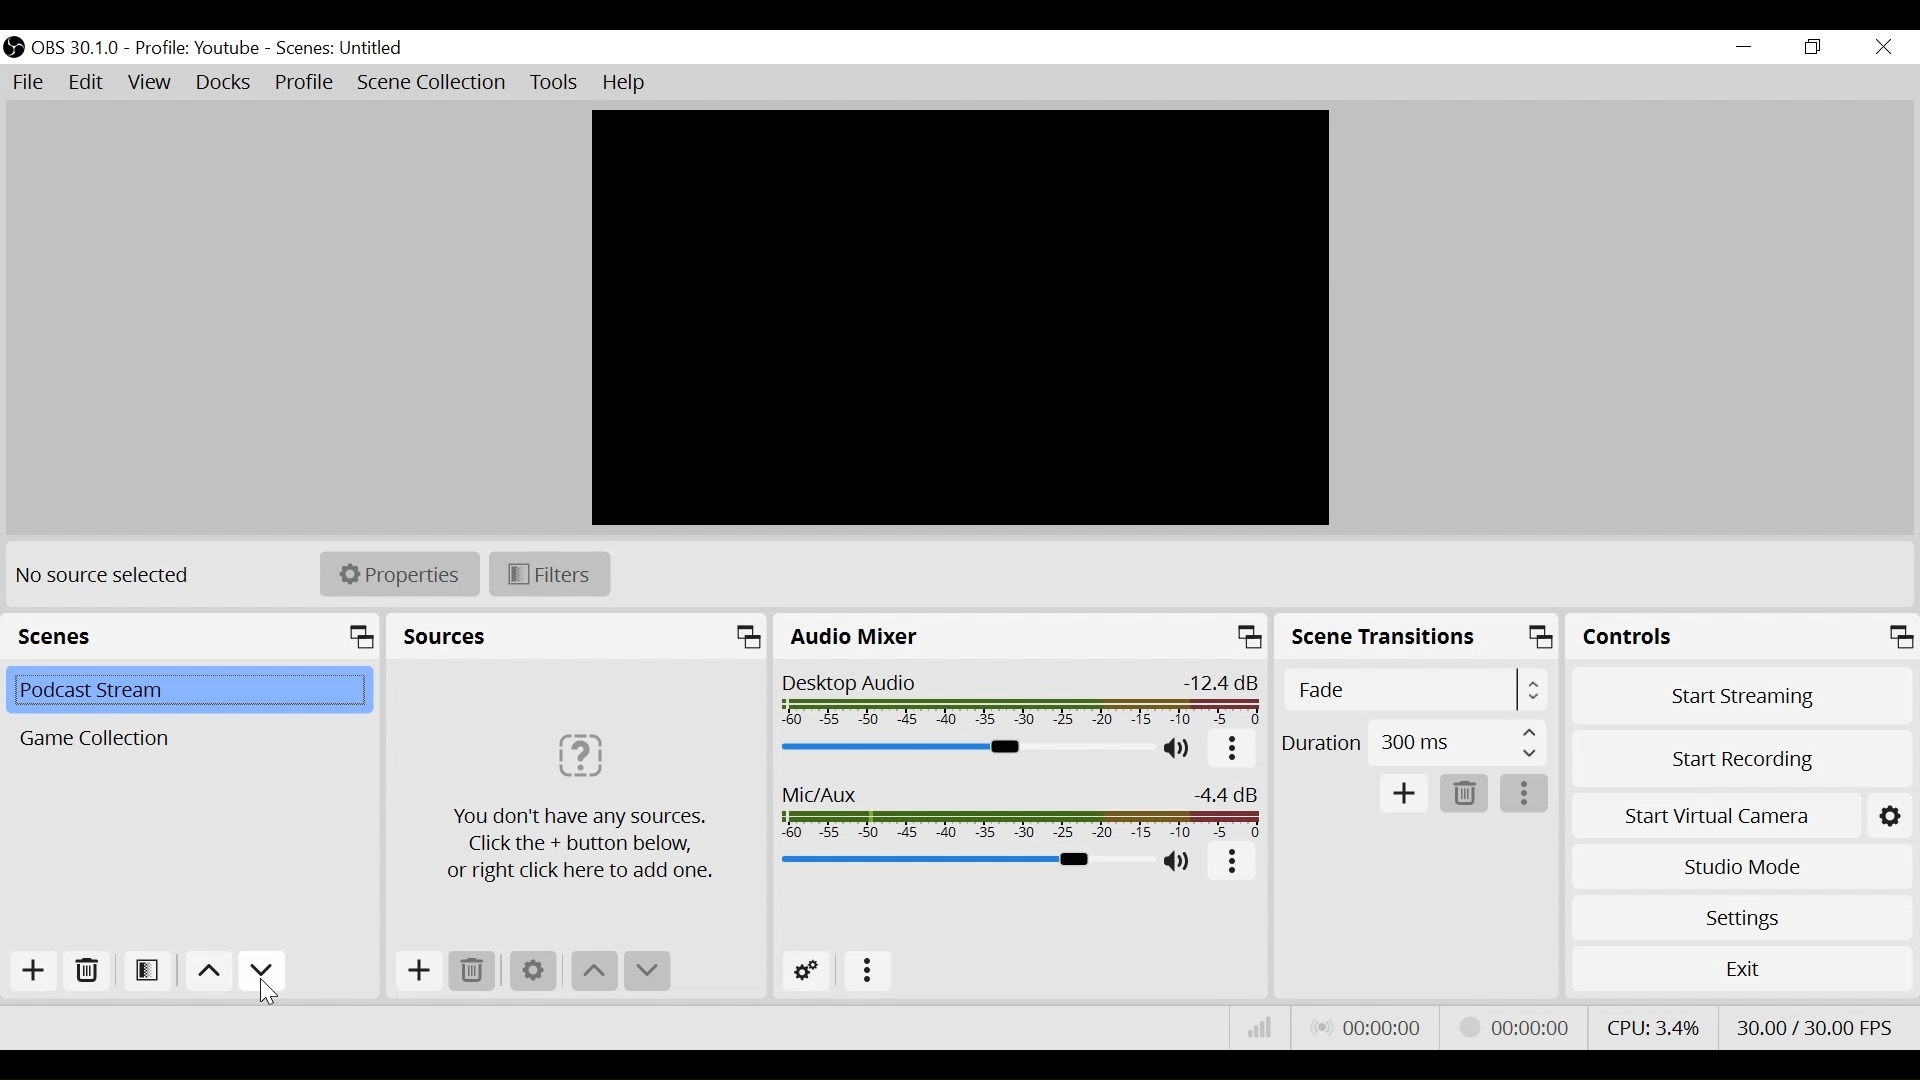  Describe the element at coordinates (962, 318) in the screenshot. I see `Preview` at that location.